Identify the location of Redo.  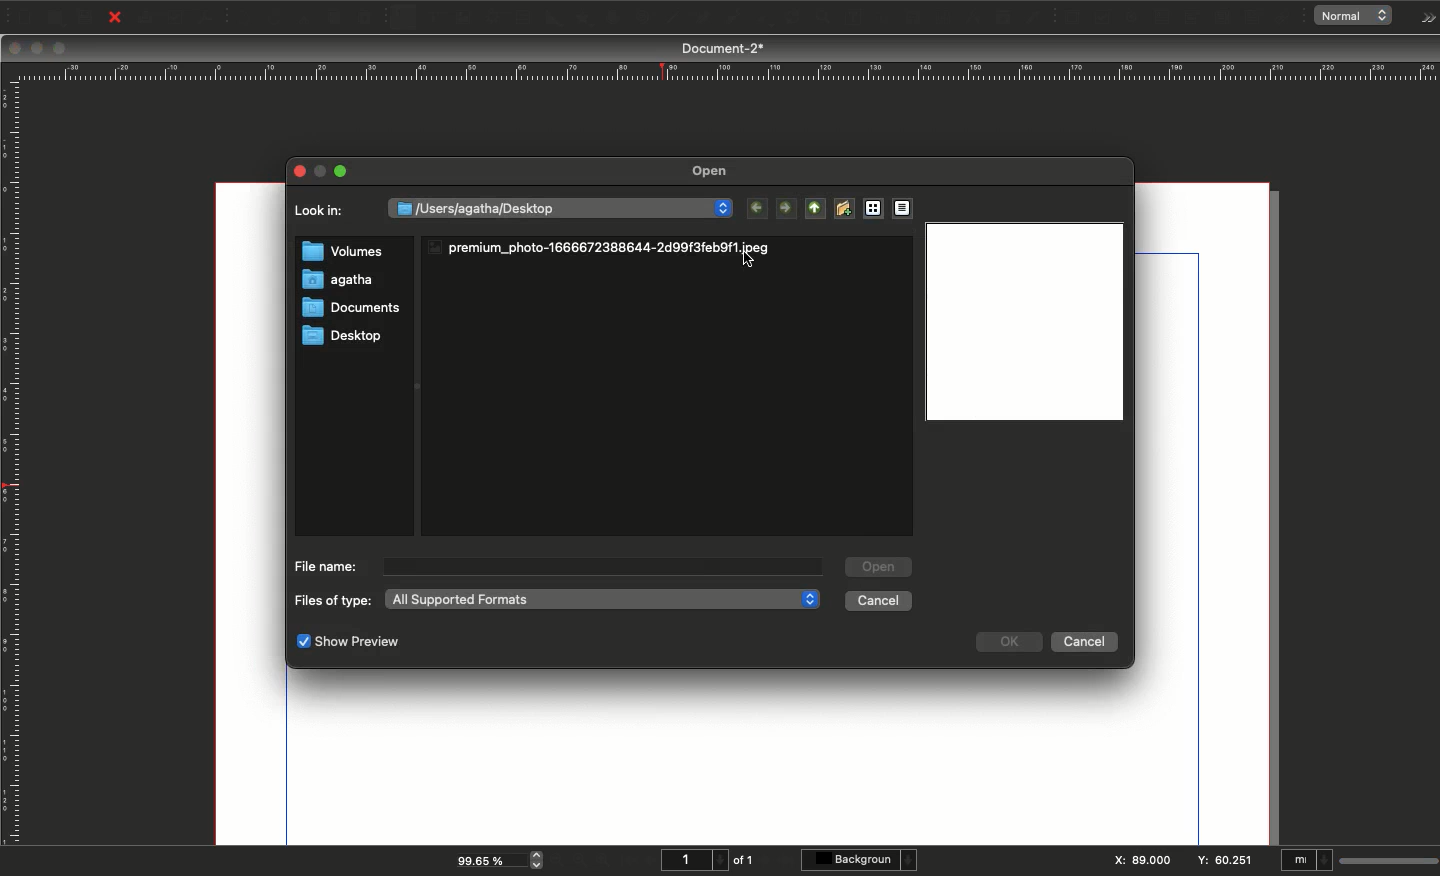
(275, 19).